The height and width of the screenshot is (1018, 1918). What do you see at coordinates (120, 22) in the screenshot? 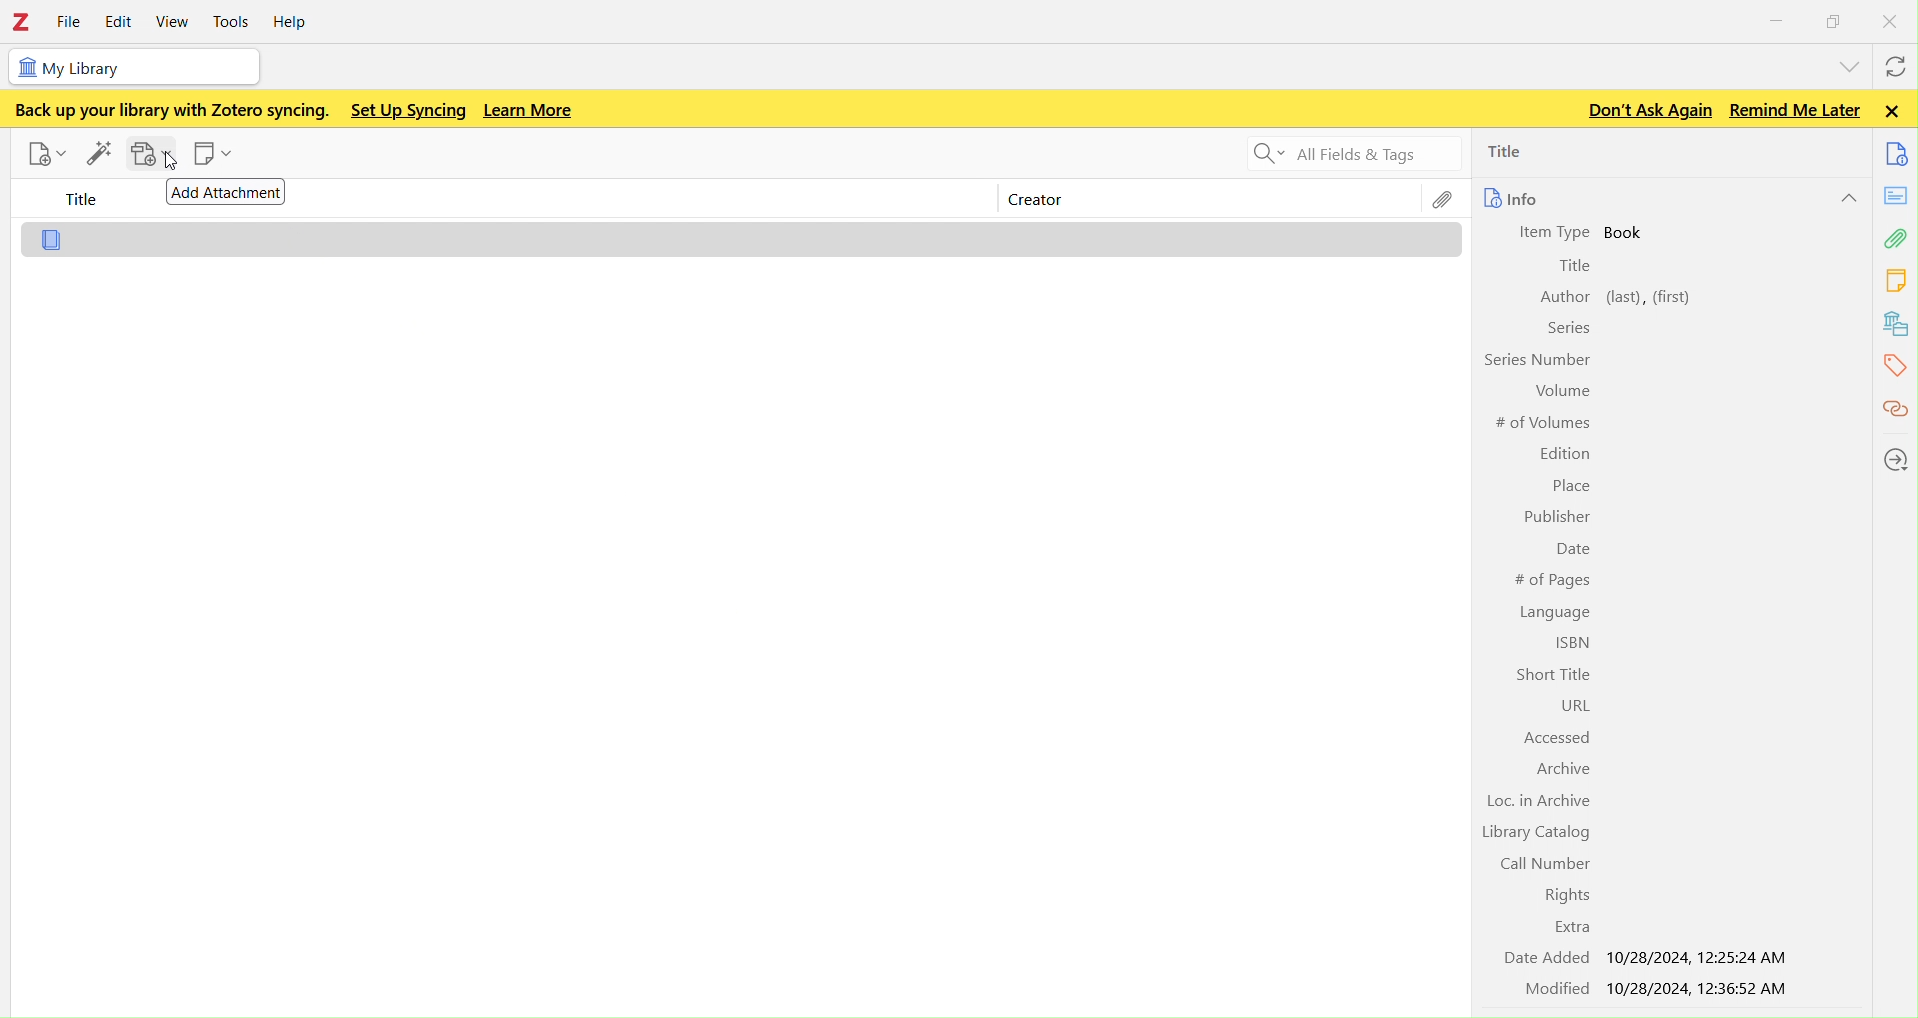
I see `edit` at bounding box center [120, 22].